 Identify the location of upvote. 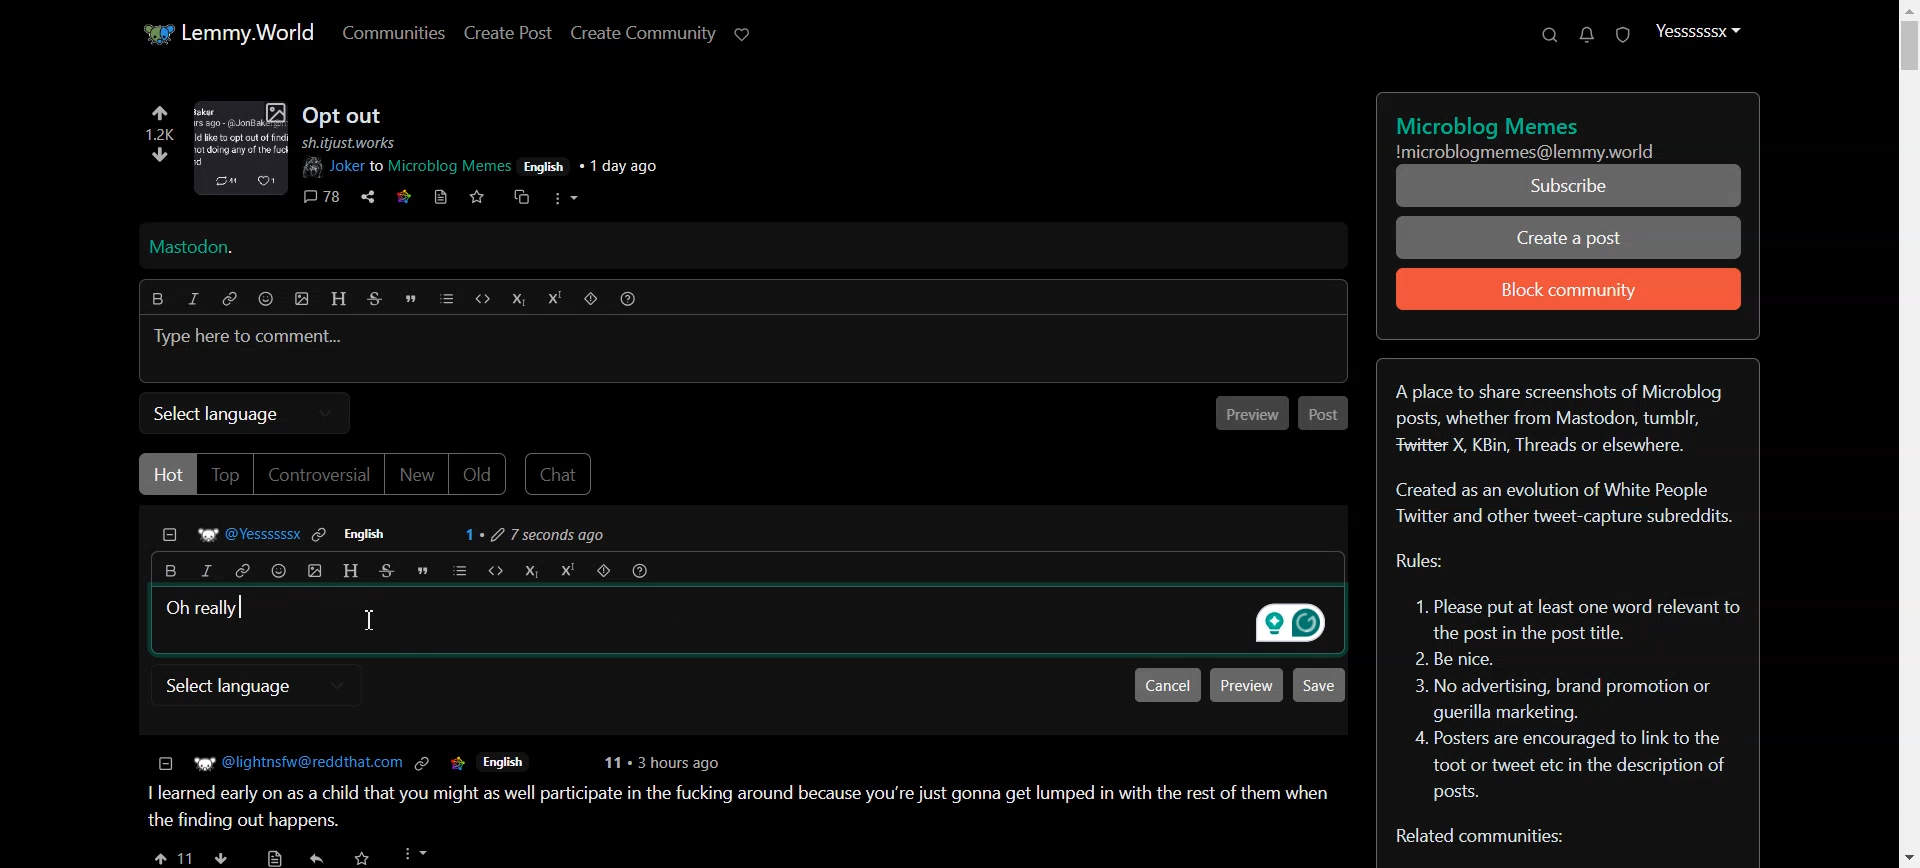
(159, 115).